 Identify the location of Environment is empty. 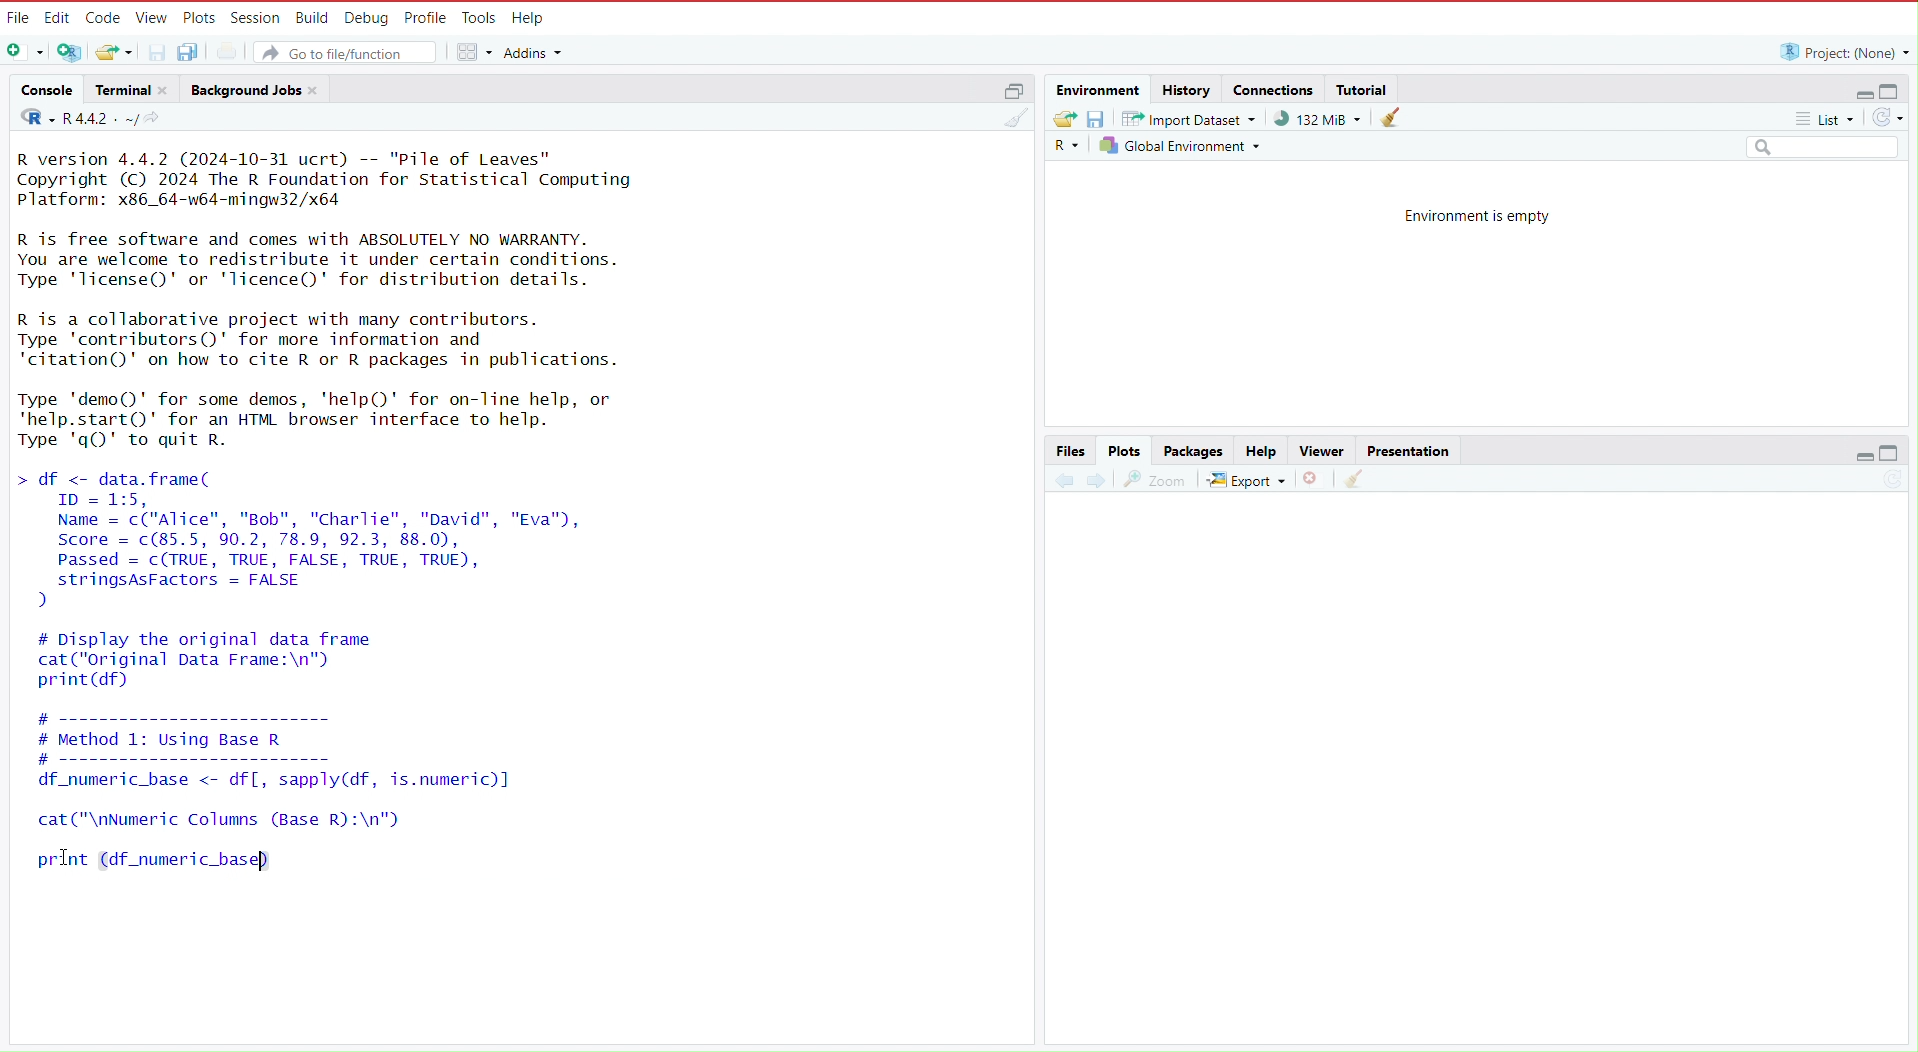
(1476, 219).